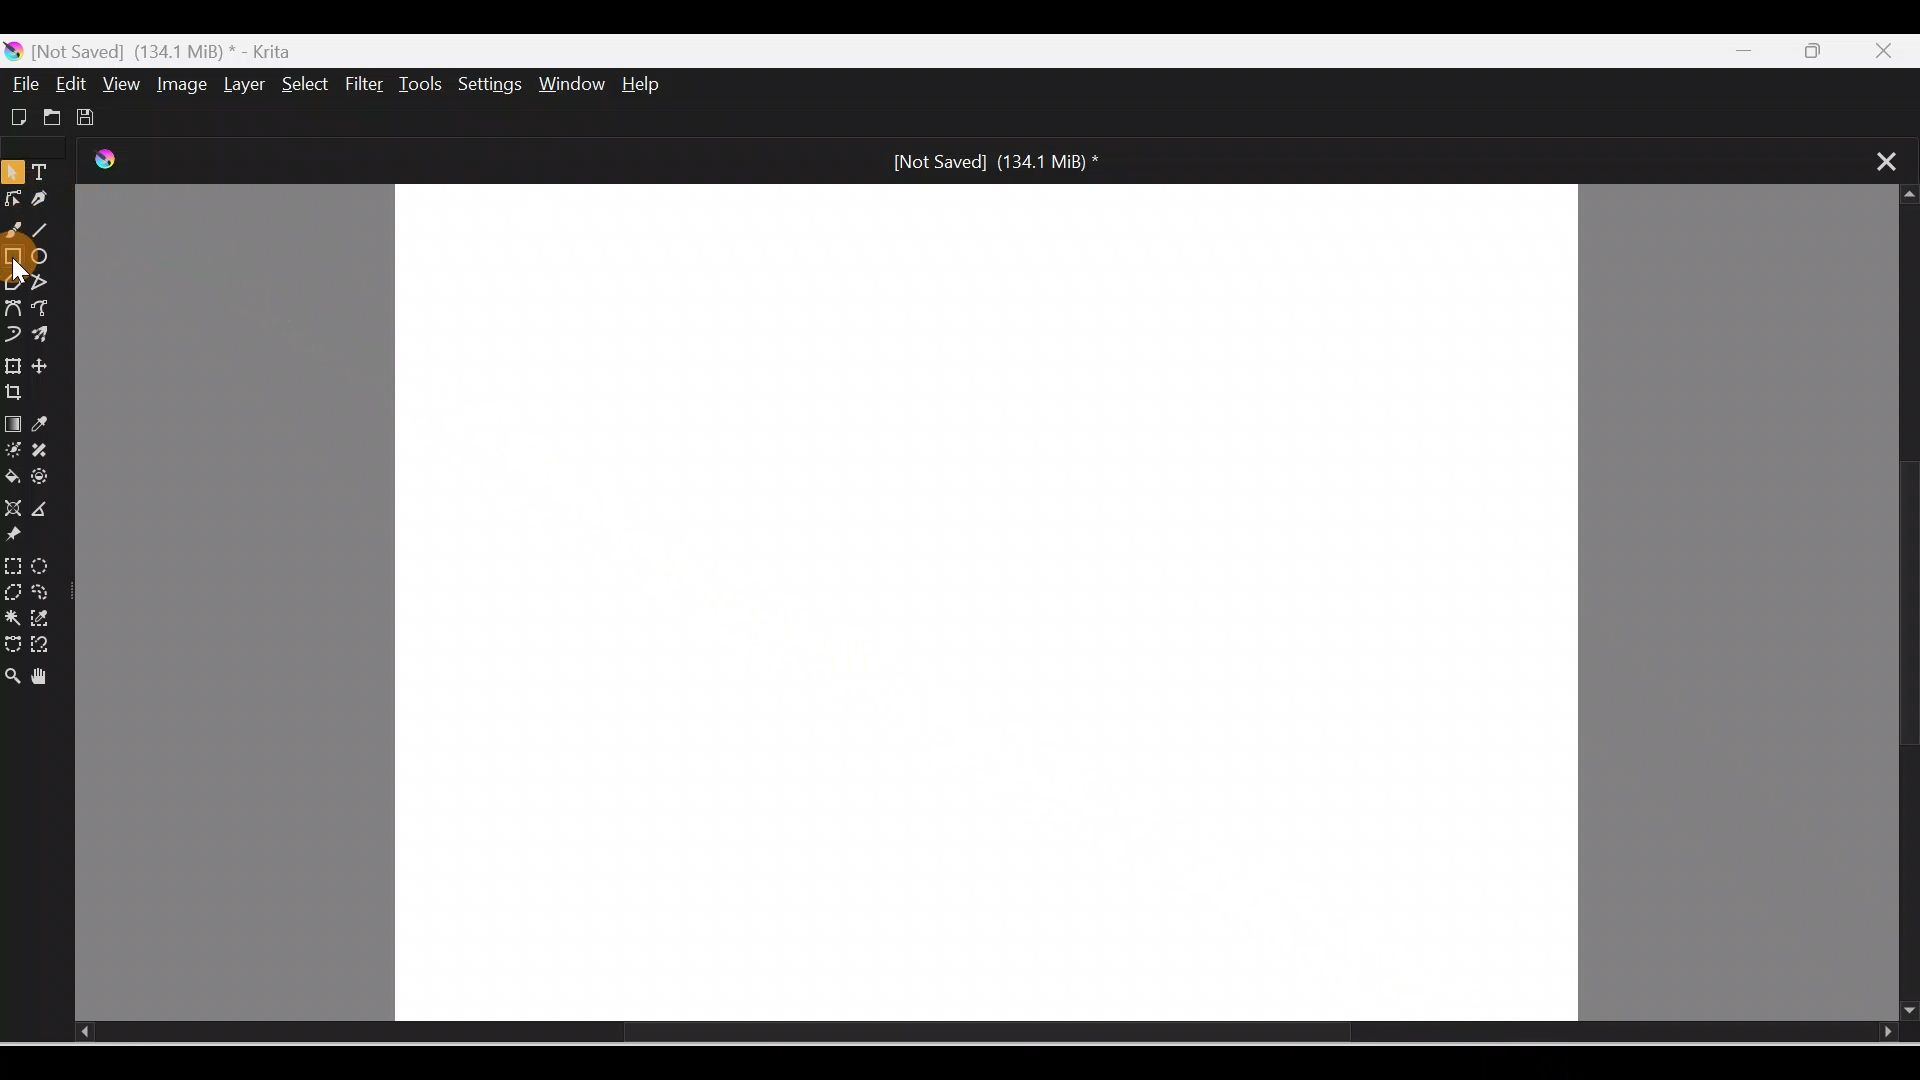 The width and height of the screenshot is (1920, 1080). What do you see at coordinates (1825, 52) in the screenshot?
I see `Maximize` at bounding box center [1825, 52].